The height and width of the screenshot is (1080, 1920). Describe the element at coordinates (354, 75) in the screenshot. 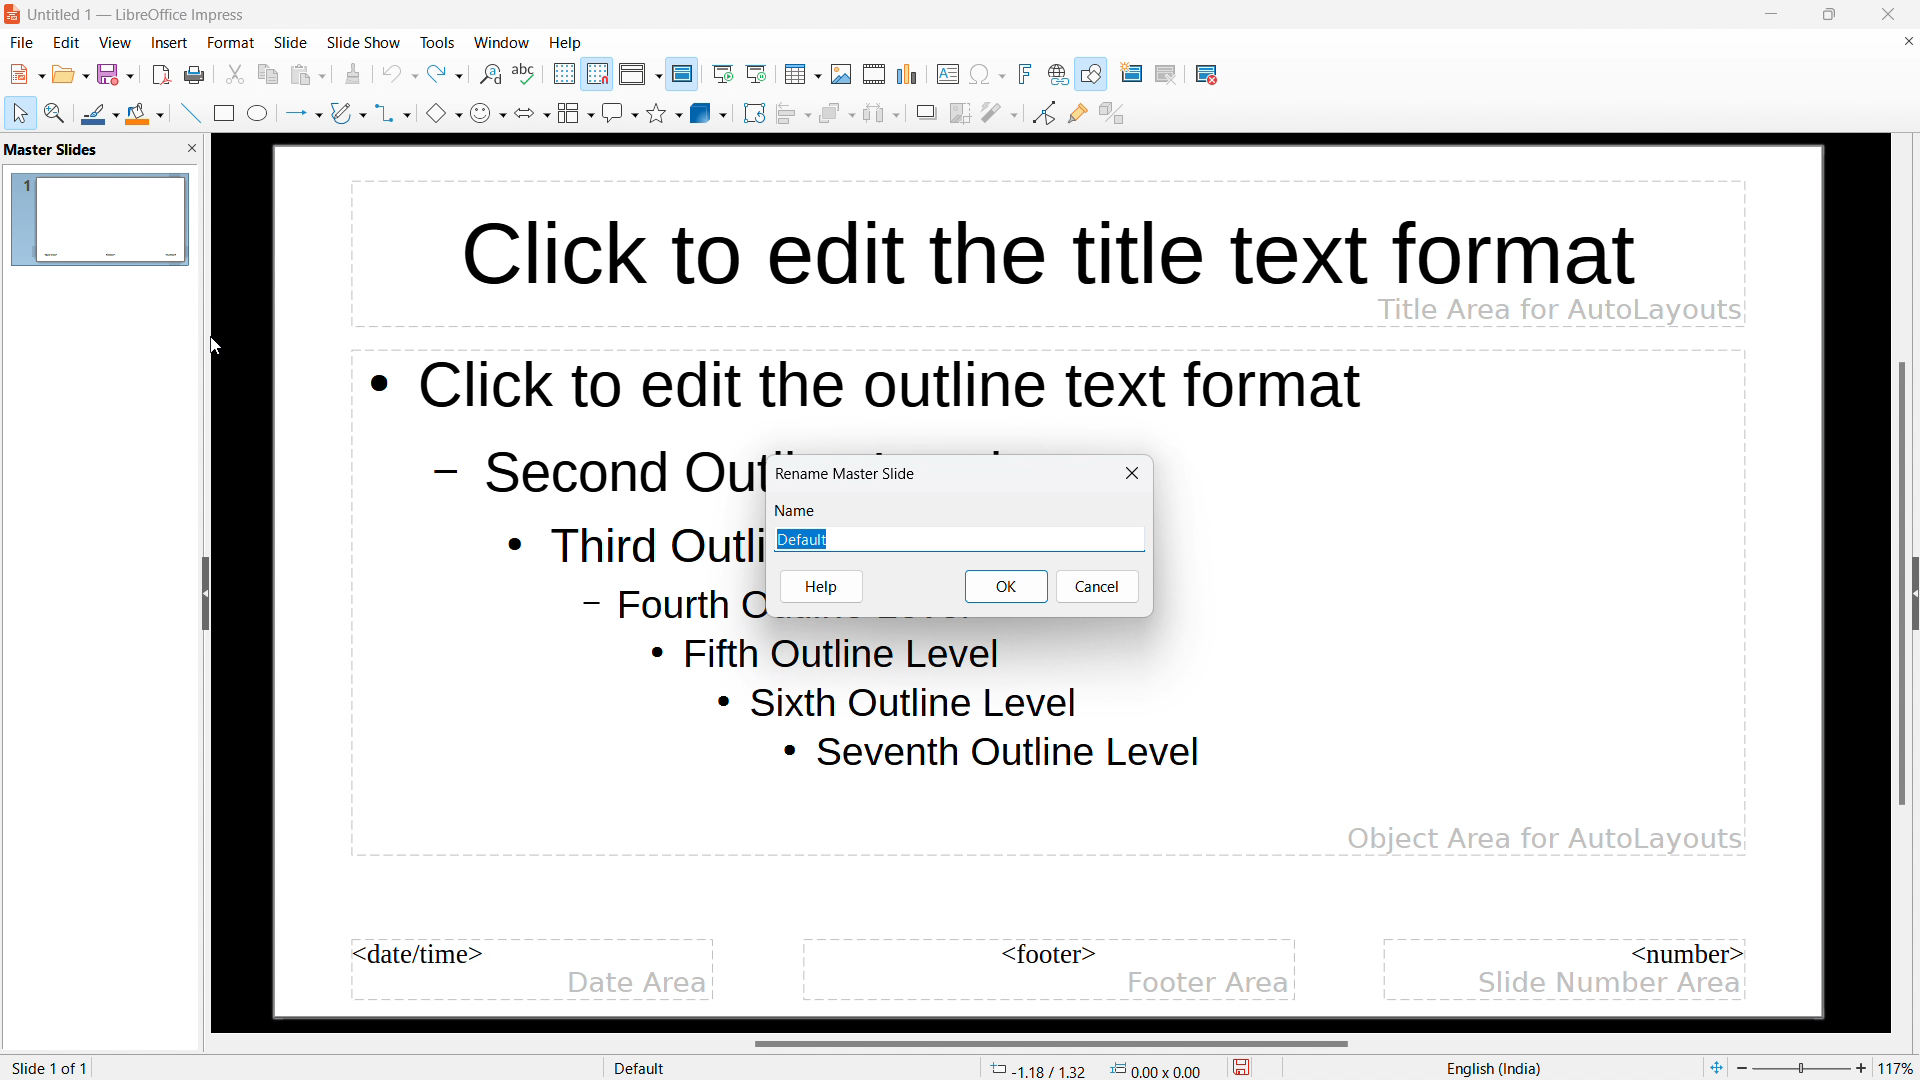

I see `clone formatting` at that location.